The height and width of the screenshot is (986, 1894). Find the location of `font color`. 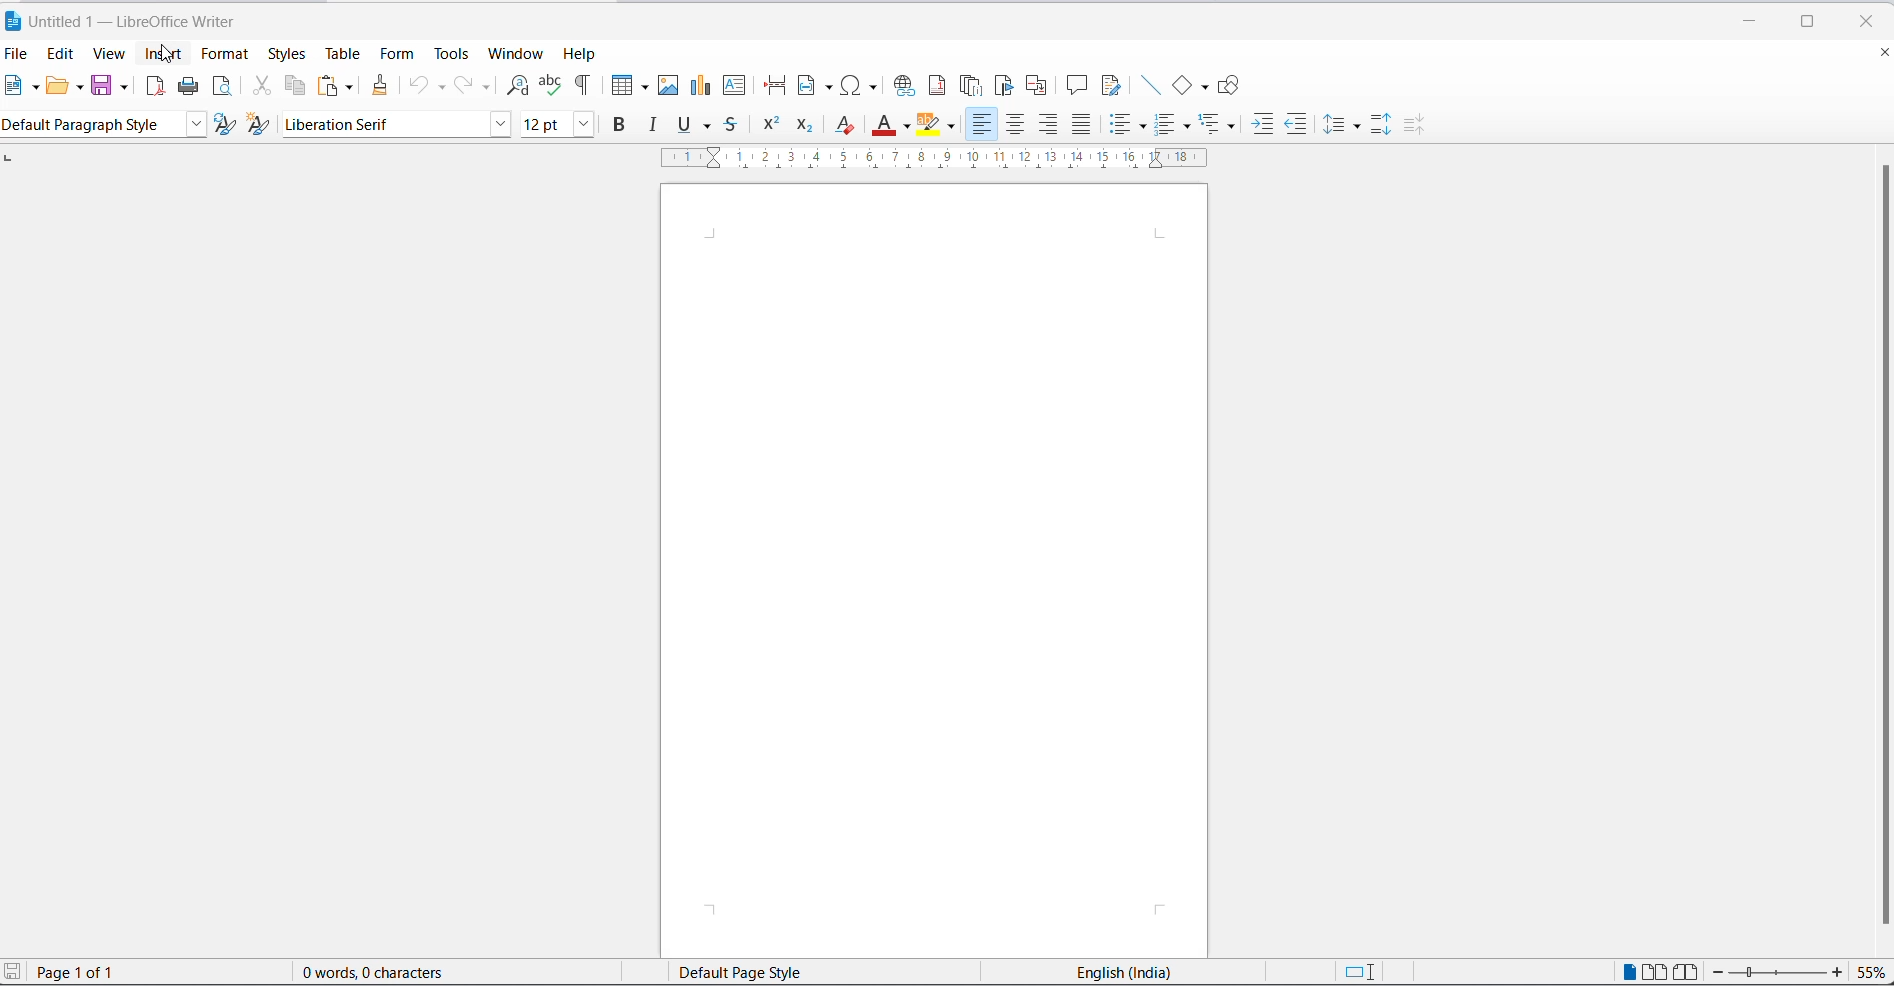

font color is located at coordinates (881, 124).